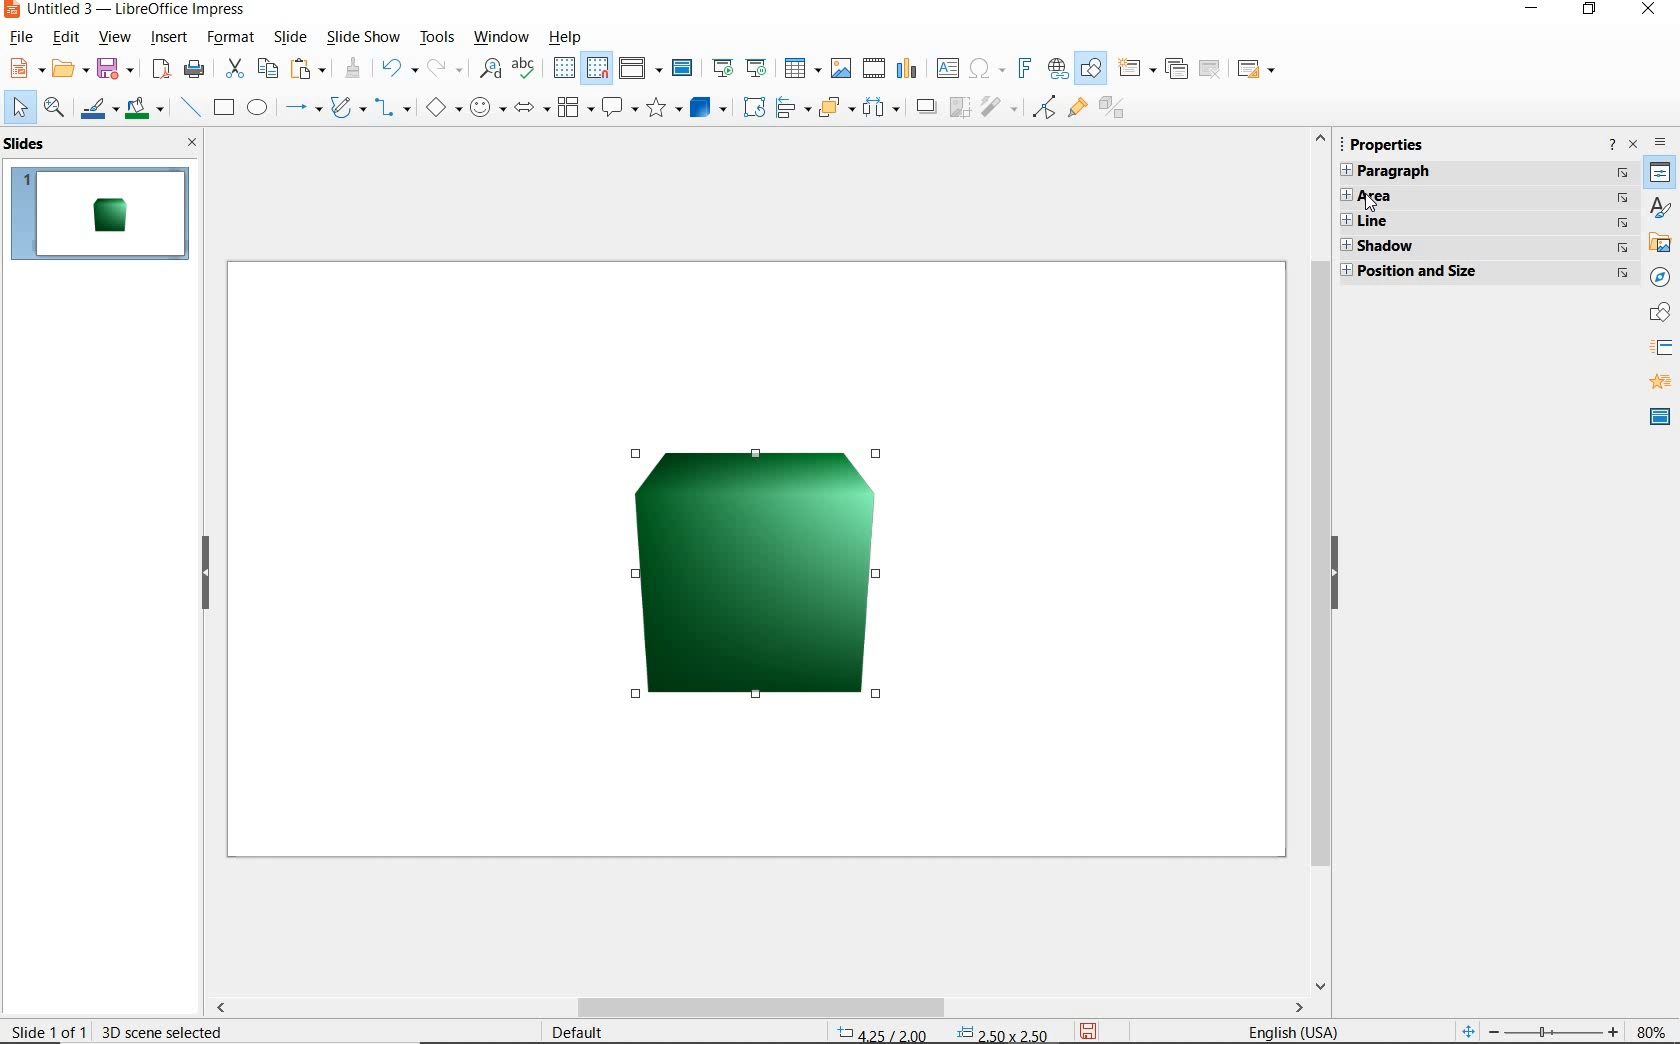 Image resolution: width=1680 pixels, height=1044 pixels. I want to click on SCROLLBAR, so click(906, 1009).